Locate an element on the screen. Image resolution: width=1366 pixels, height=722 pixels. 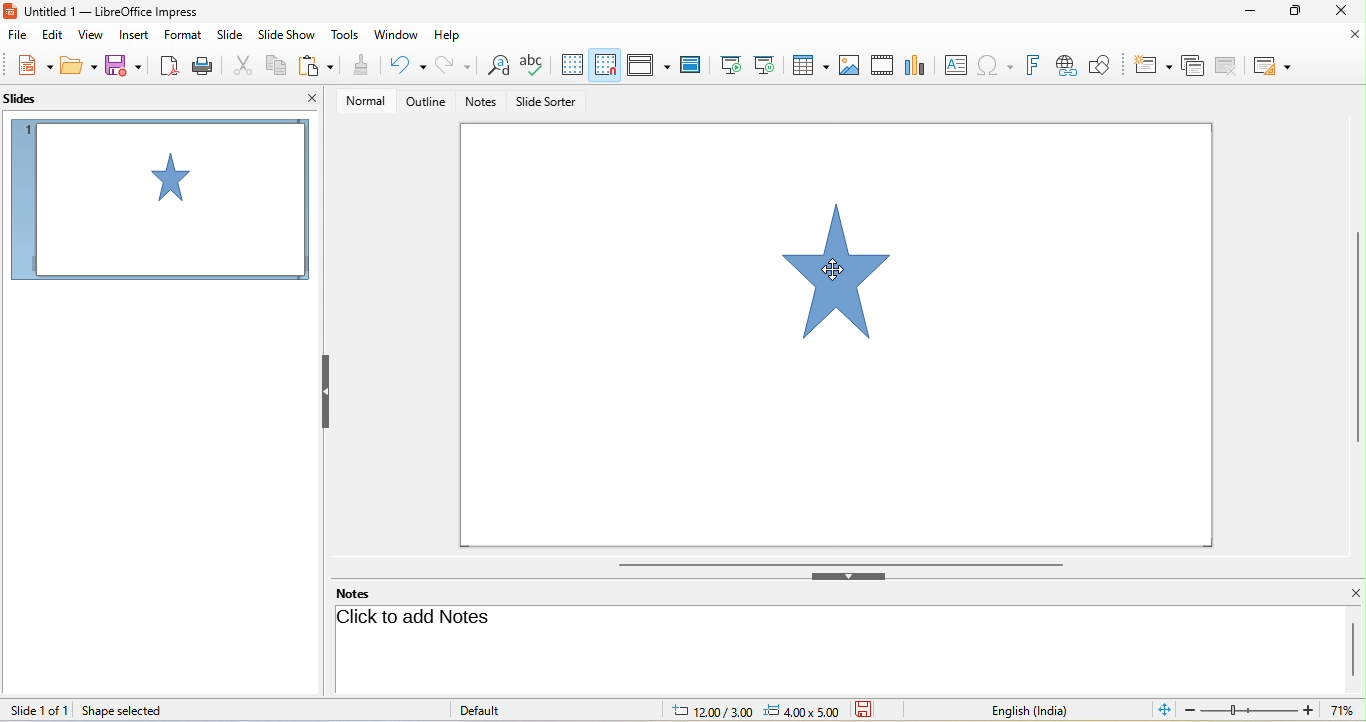
display view is located at coordinates (646, 64).